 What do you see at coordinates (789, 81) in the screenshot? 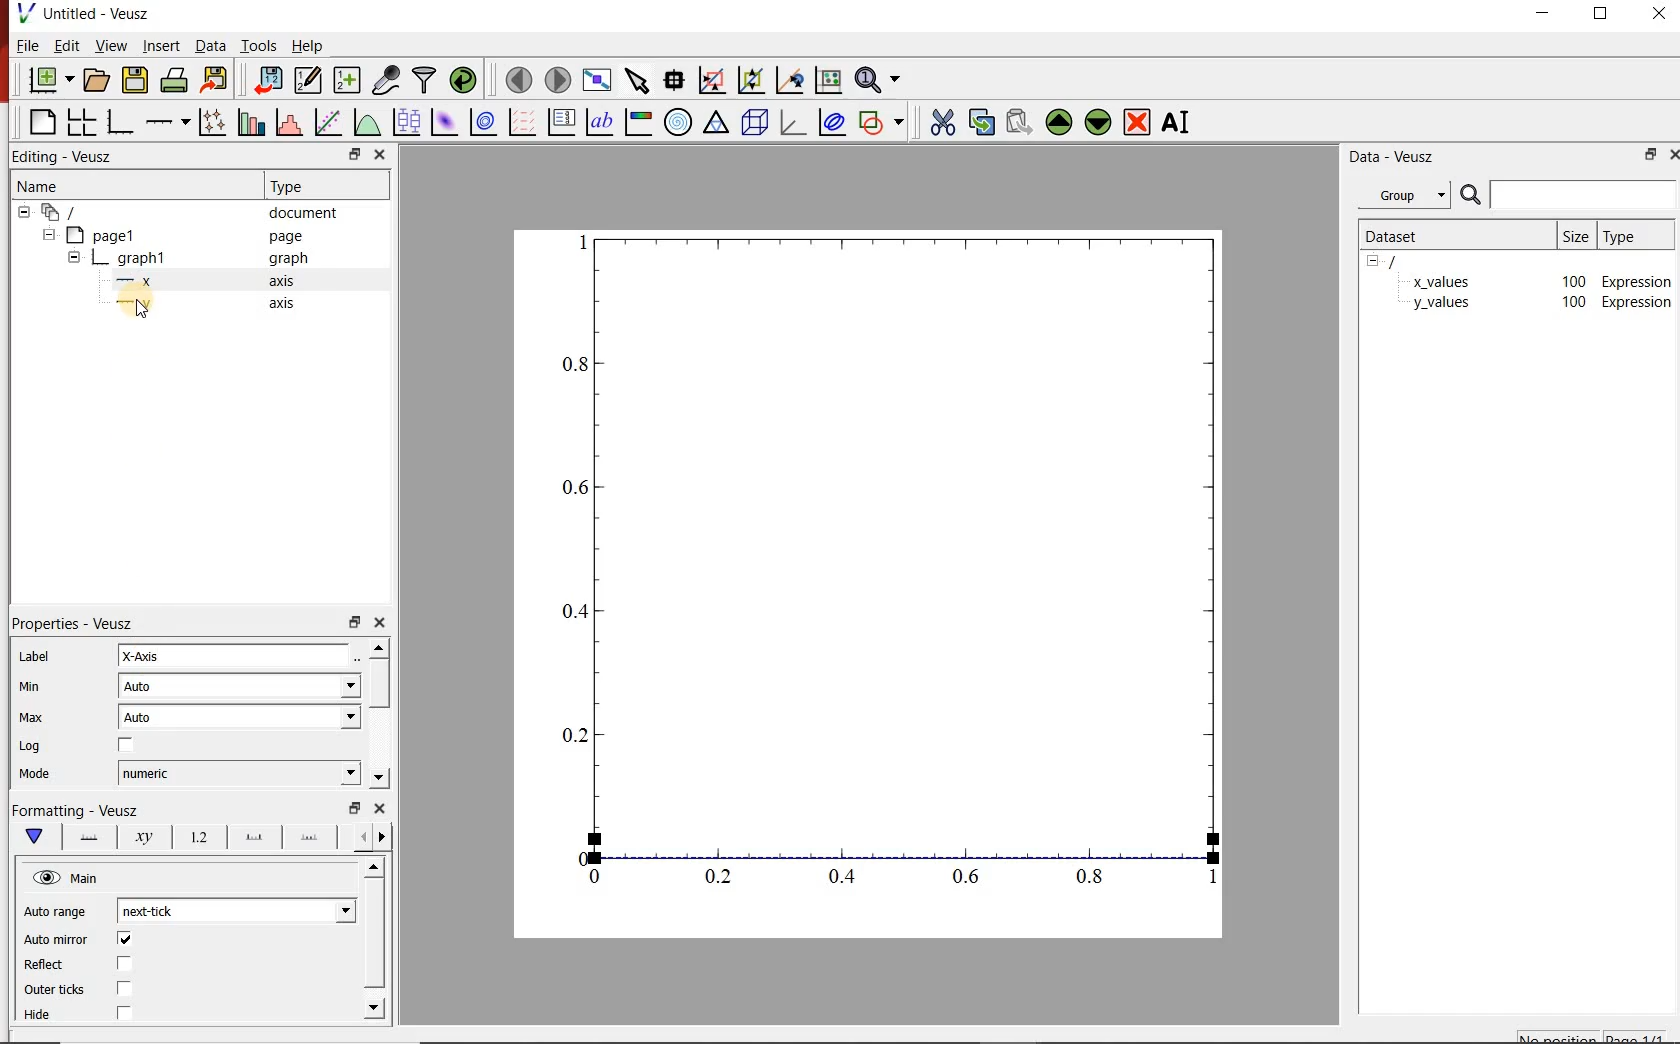
I see `click to recenter graph axes` at bounding box center [789, 81].